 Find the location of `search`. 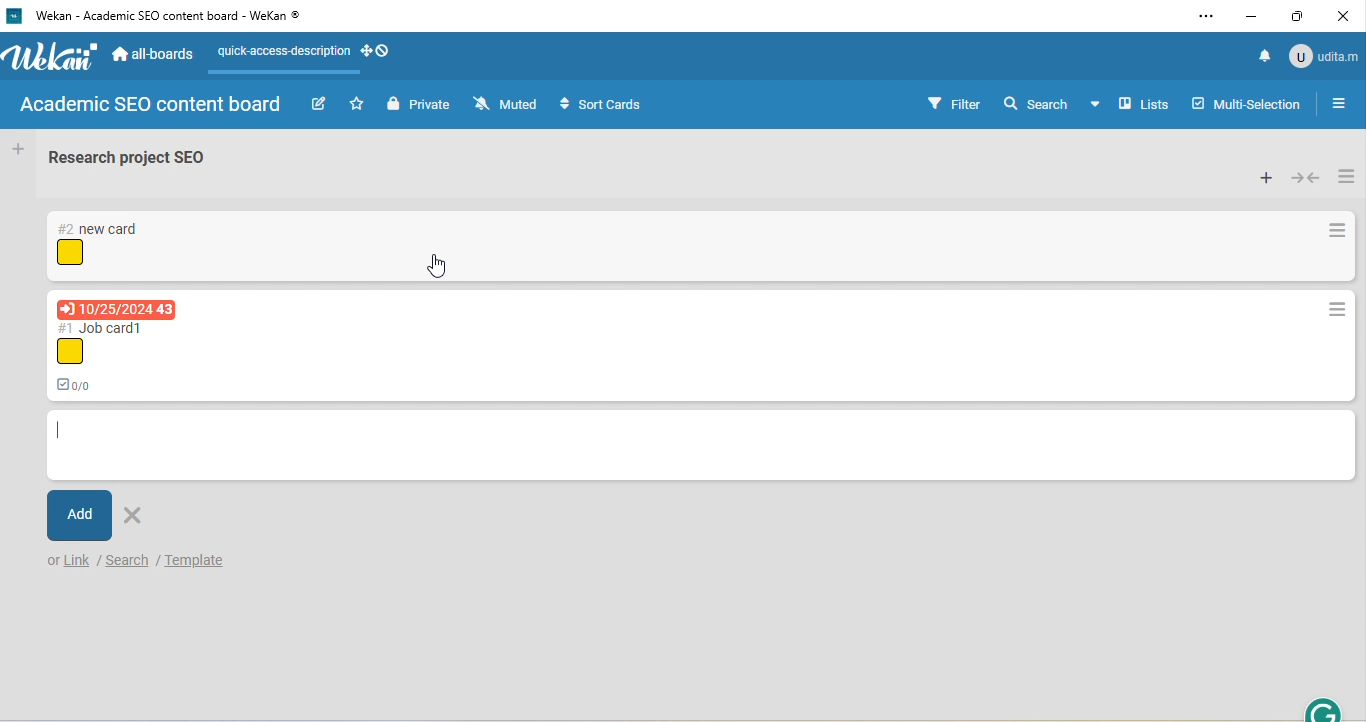

search is located at coordinates (1036, 102).